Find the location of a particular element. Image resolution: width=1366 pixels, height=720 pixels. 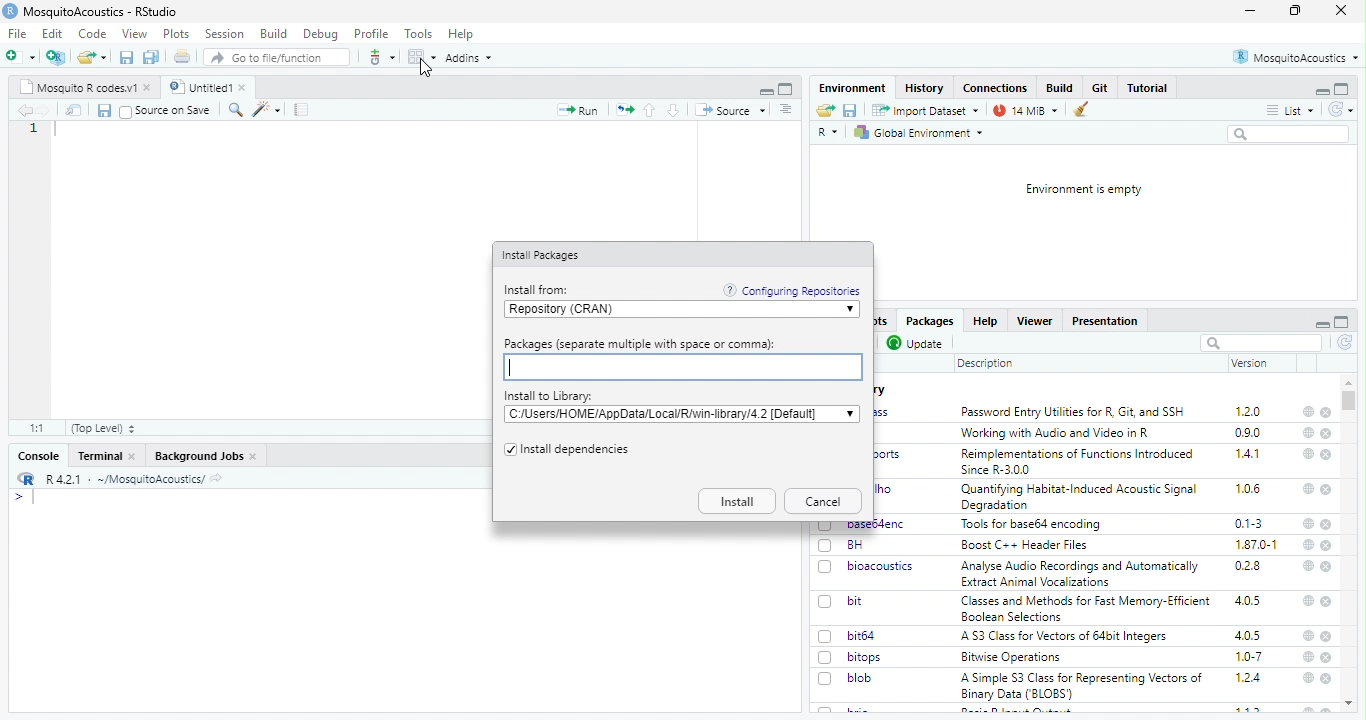

list is located at coordinates (1291, 111).